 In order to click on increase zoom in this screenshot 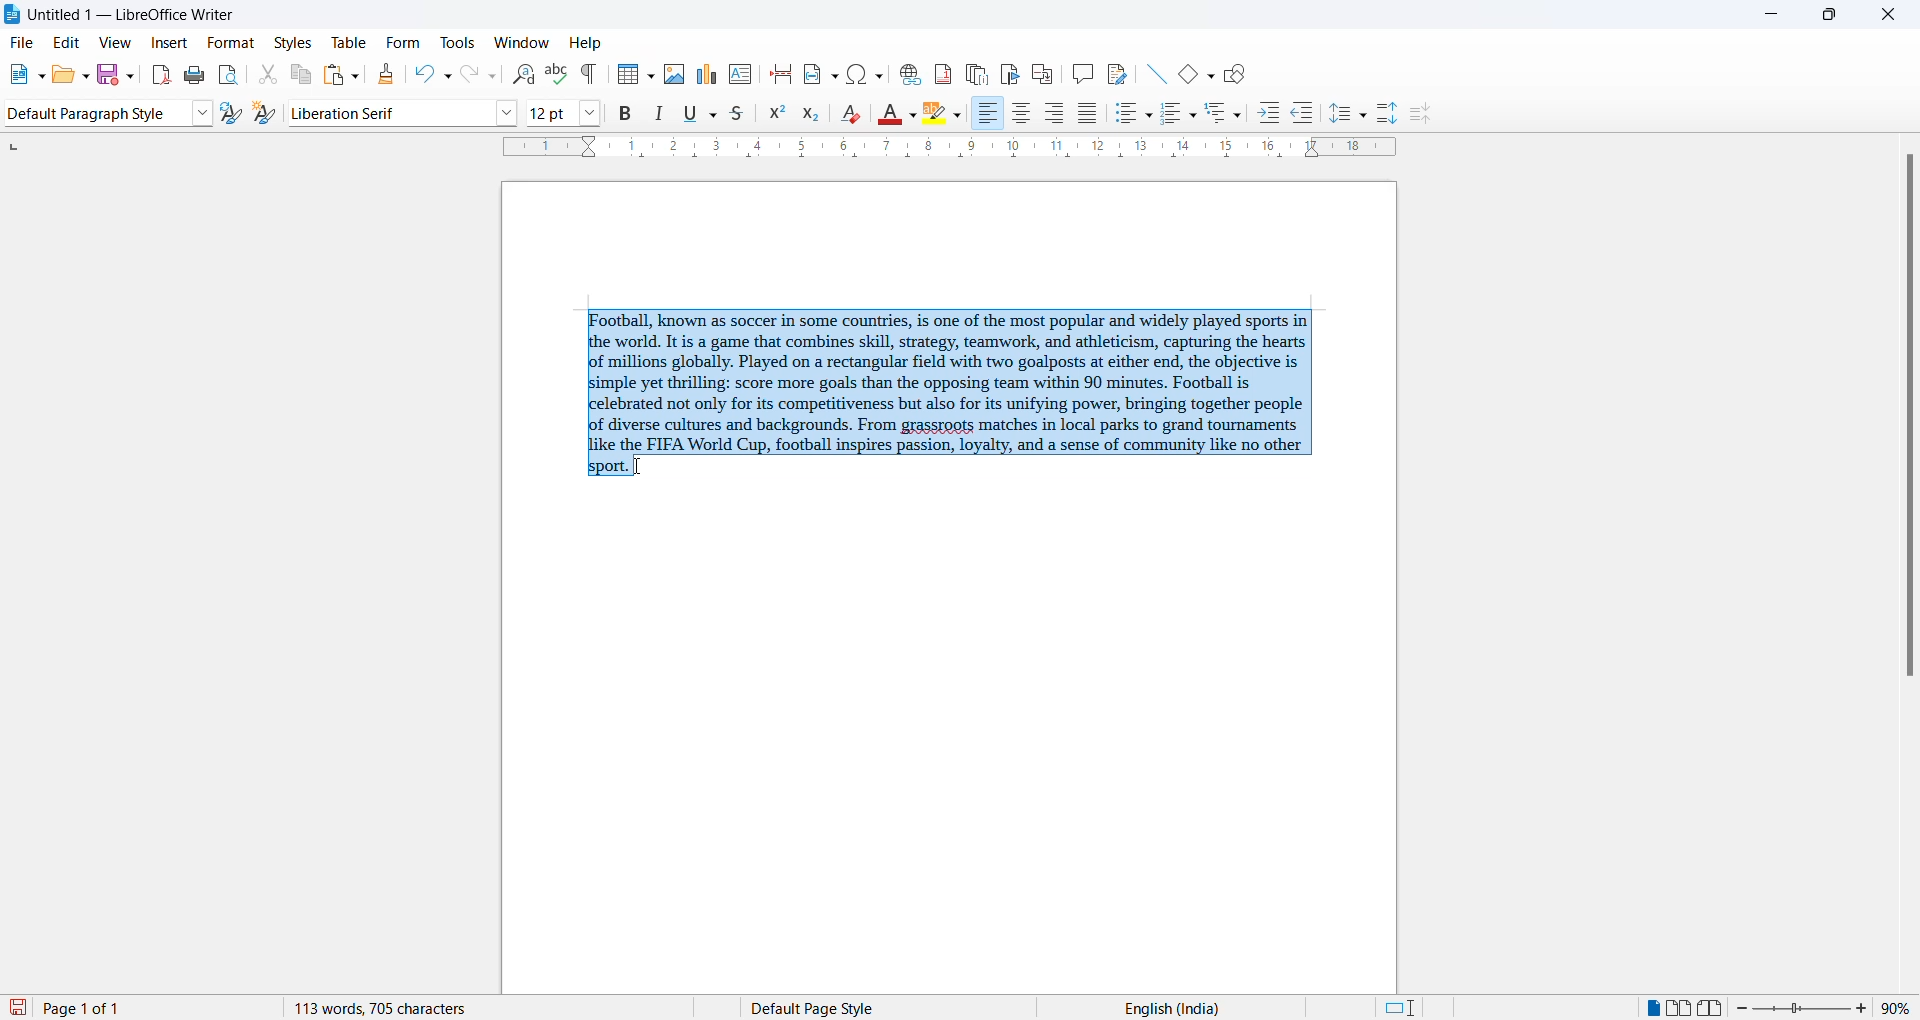, I will do `click(1867, 1008)`.